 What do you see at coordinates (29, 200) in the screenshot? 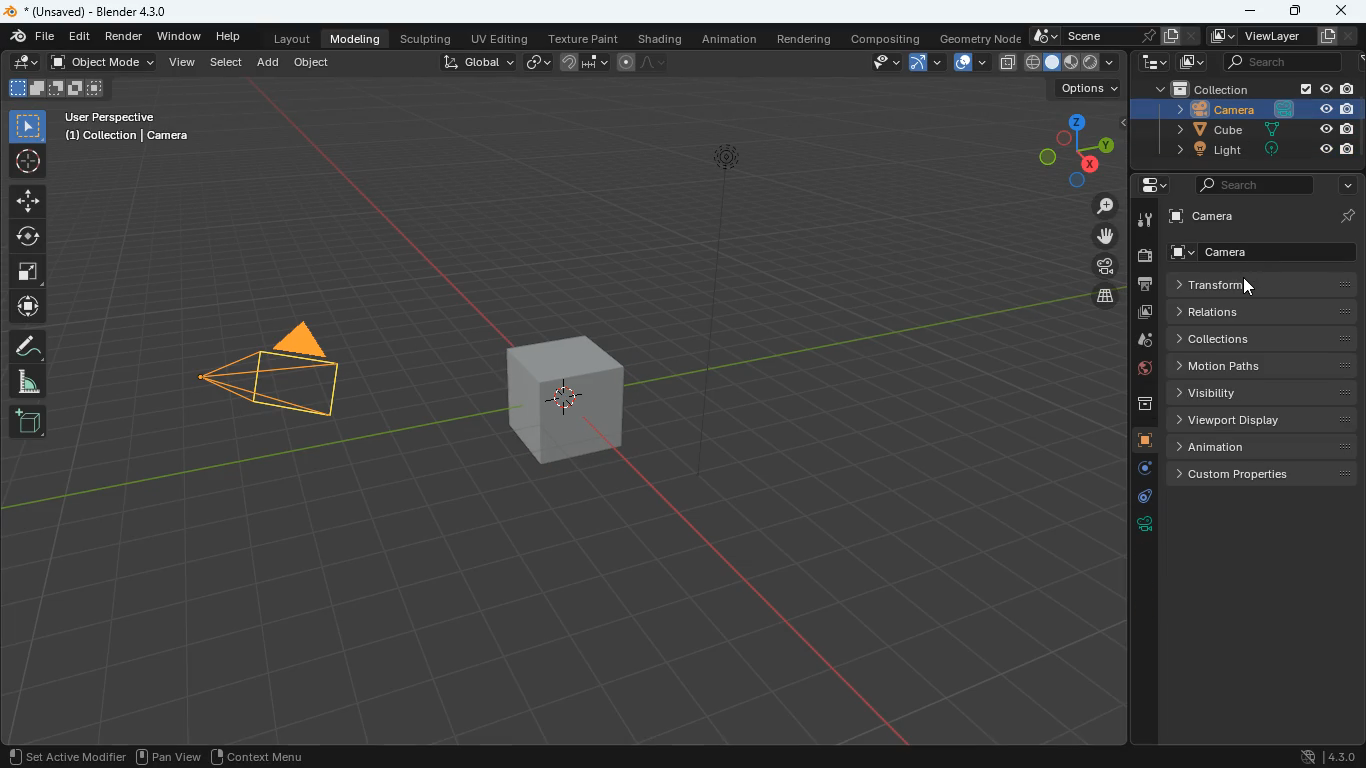
I see `move` at bounding box center [29, 200].